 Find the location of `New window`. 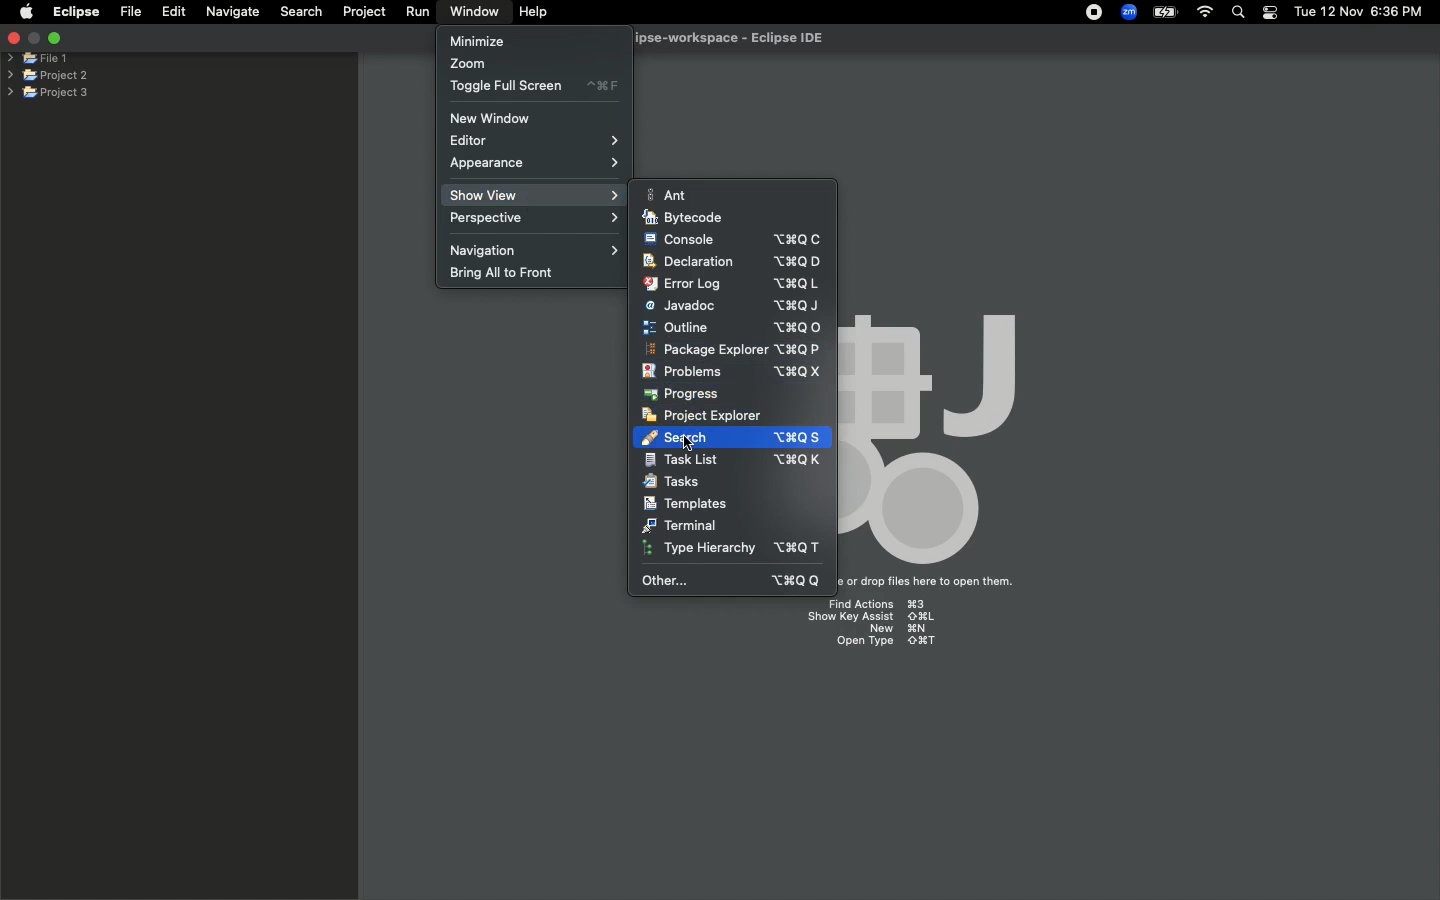

New window is located at coordinates (497, 118).